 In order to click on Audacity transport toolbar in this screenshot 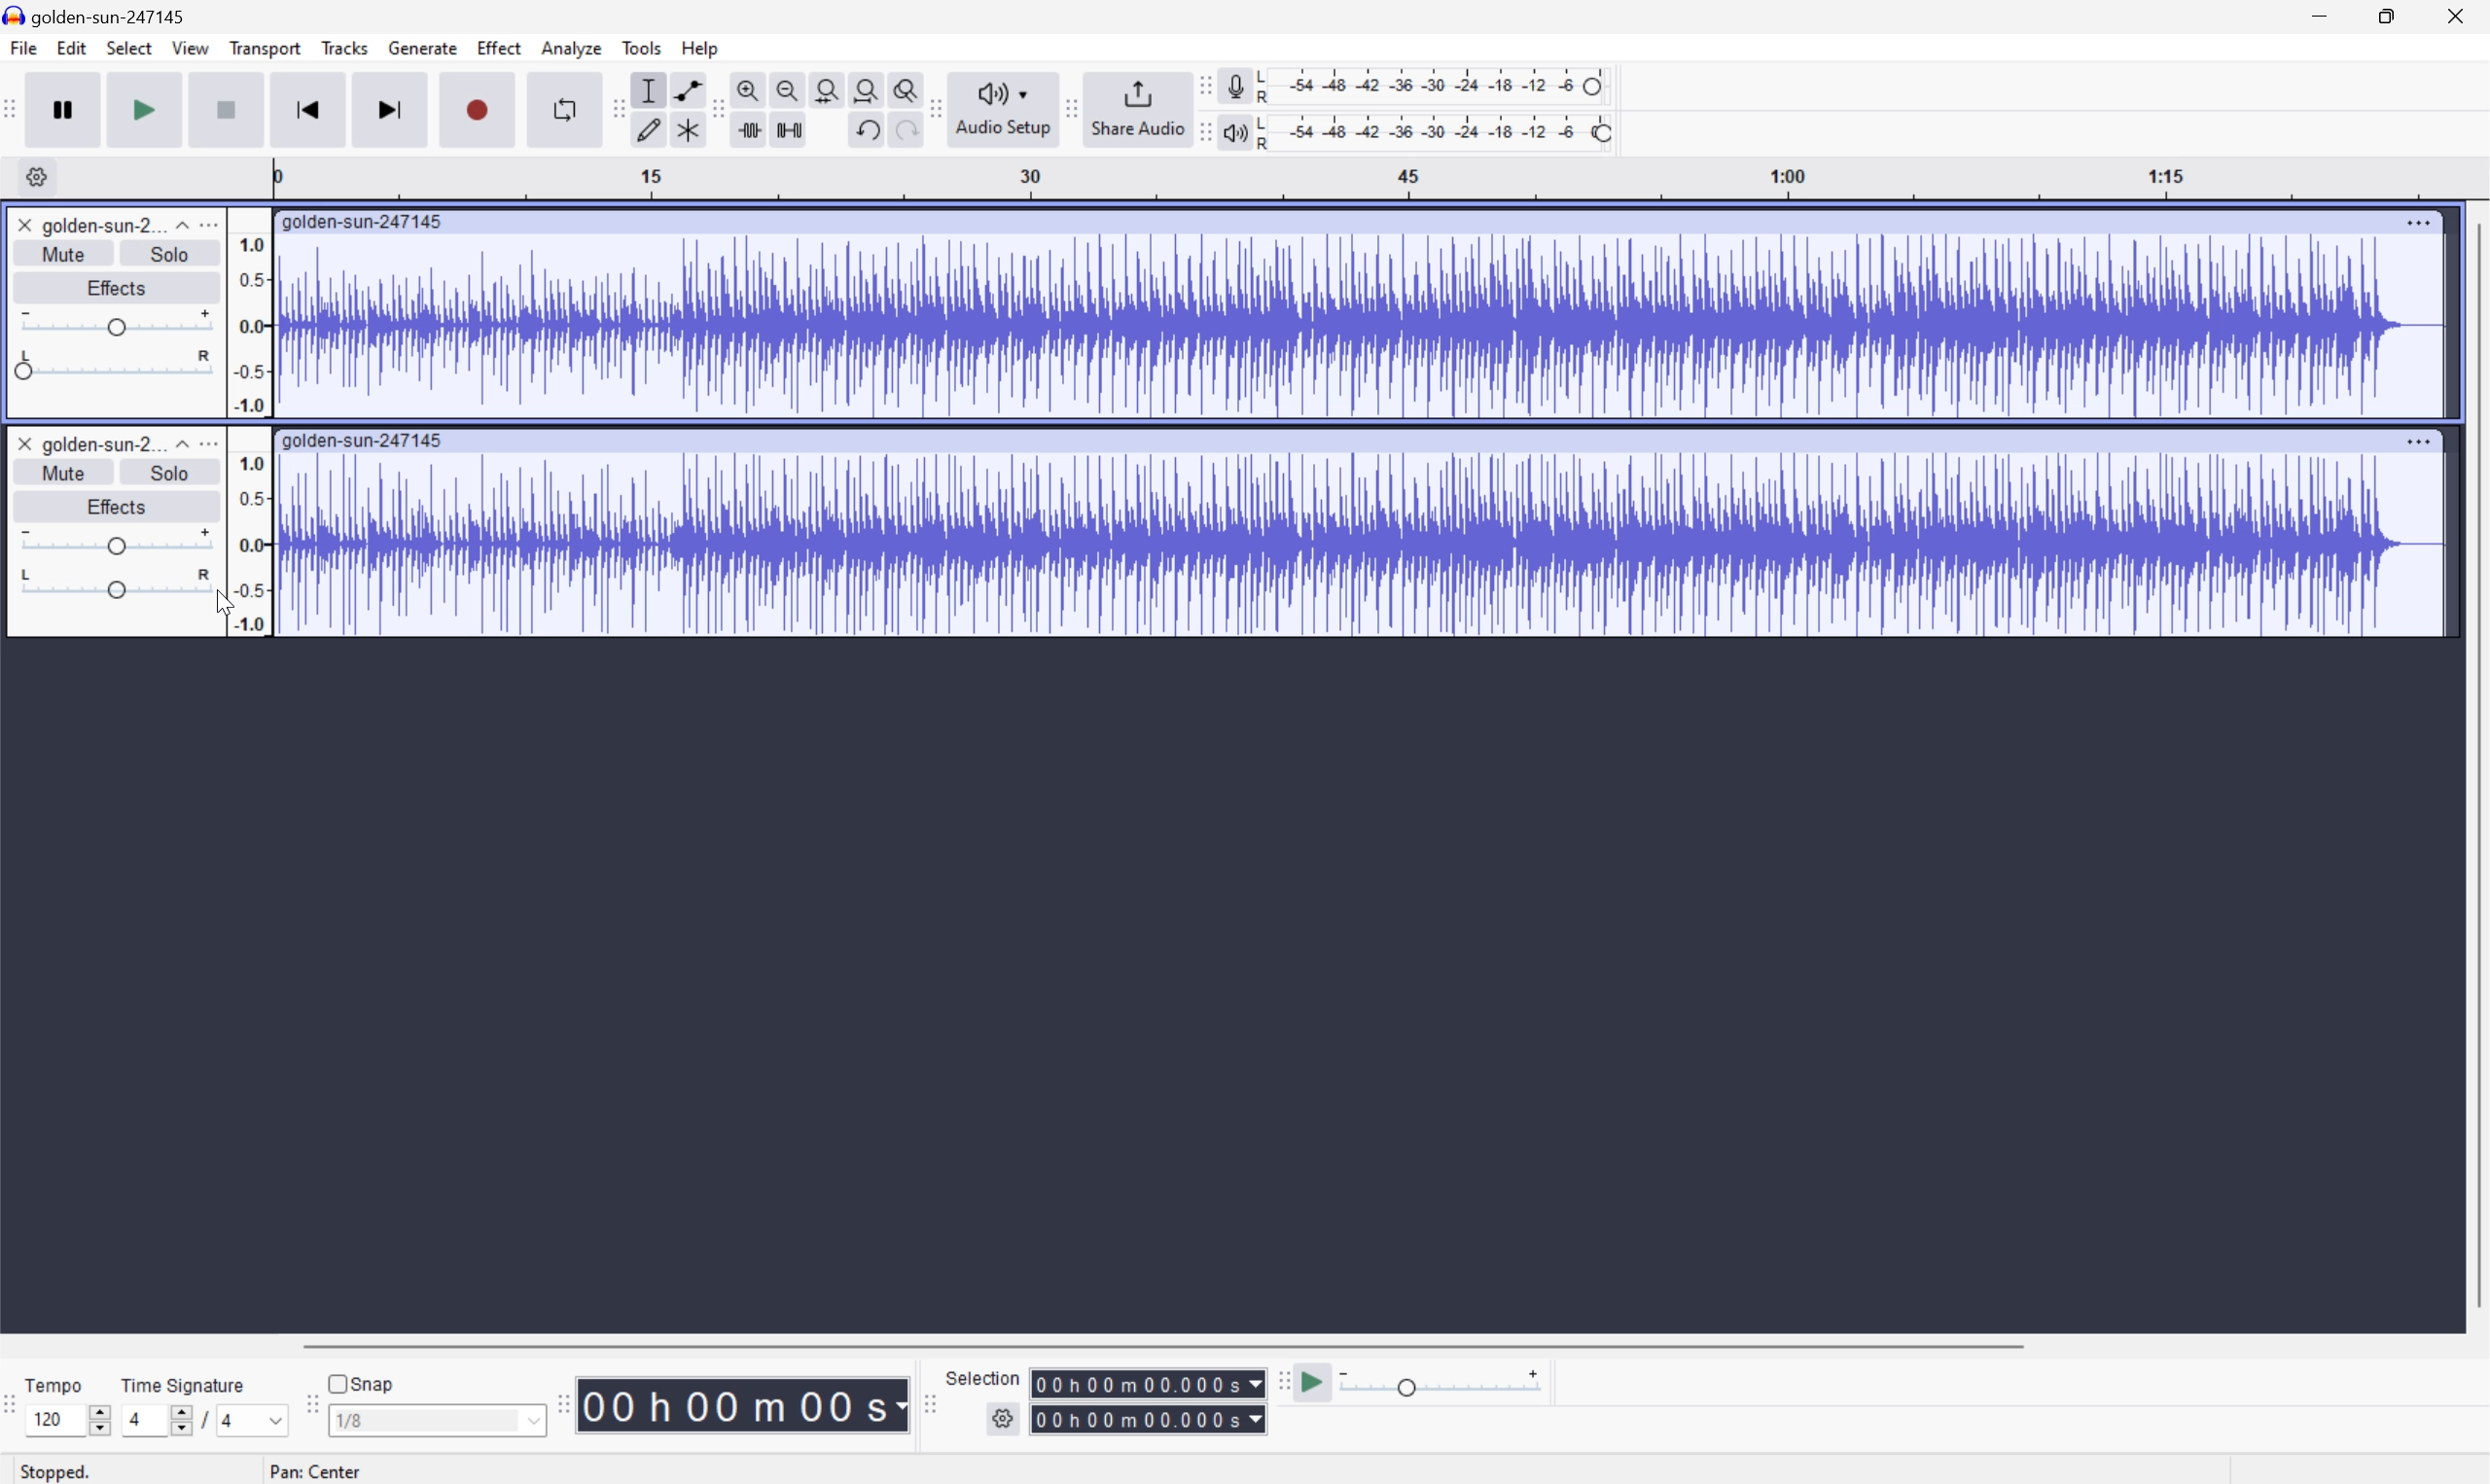, I will do `click(17, 111)`.